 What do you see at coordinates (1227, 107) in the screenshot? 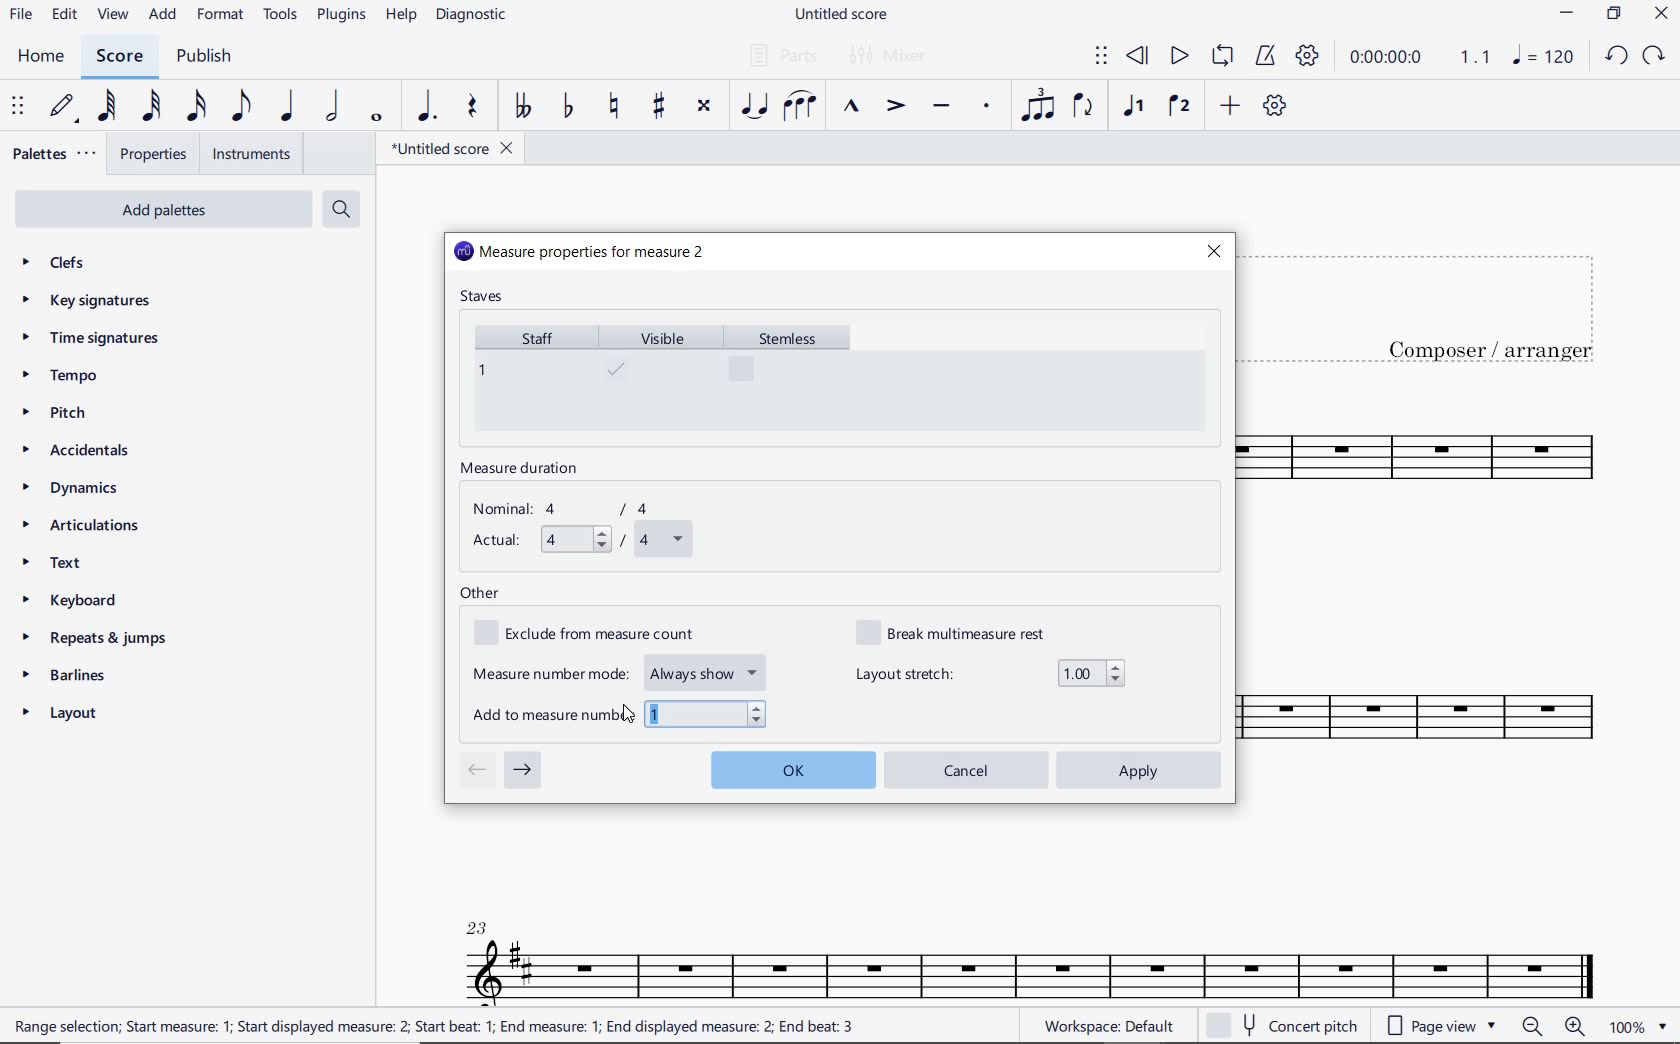
I see `ADD` at bounding box center [1227, 107].